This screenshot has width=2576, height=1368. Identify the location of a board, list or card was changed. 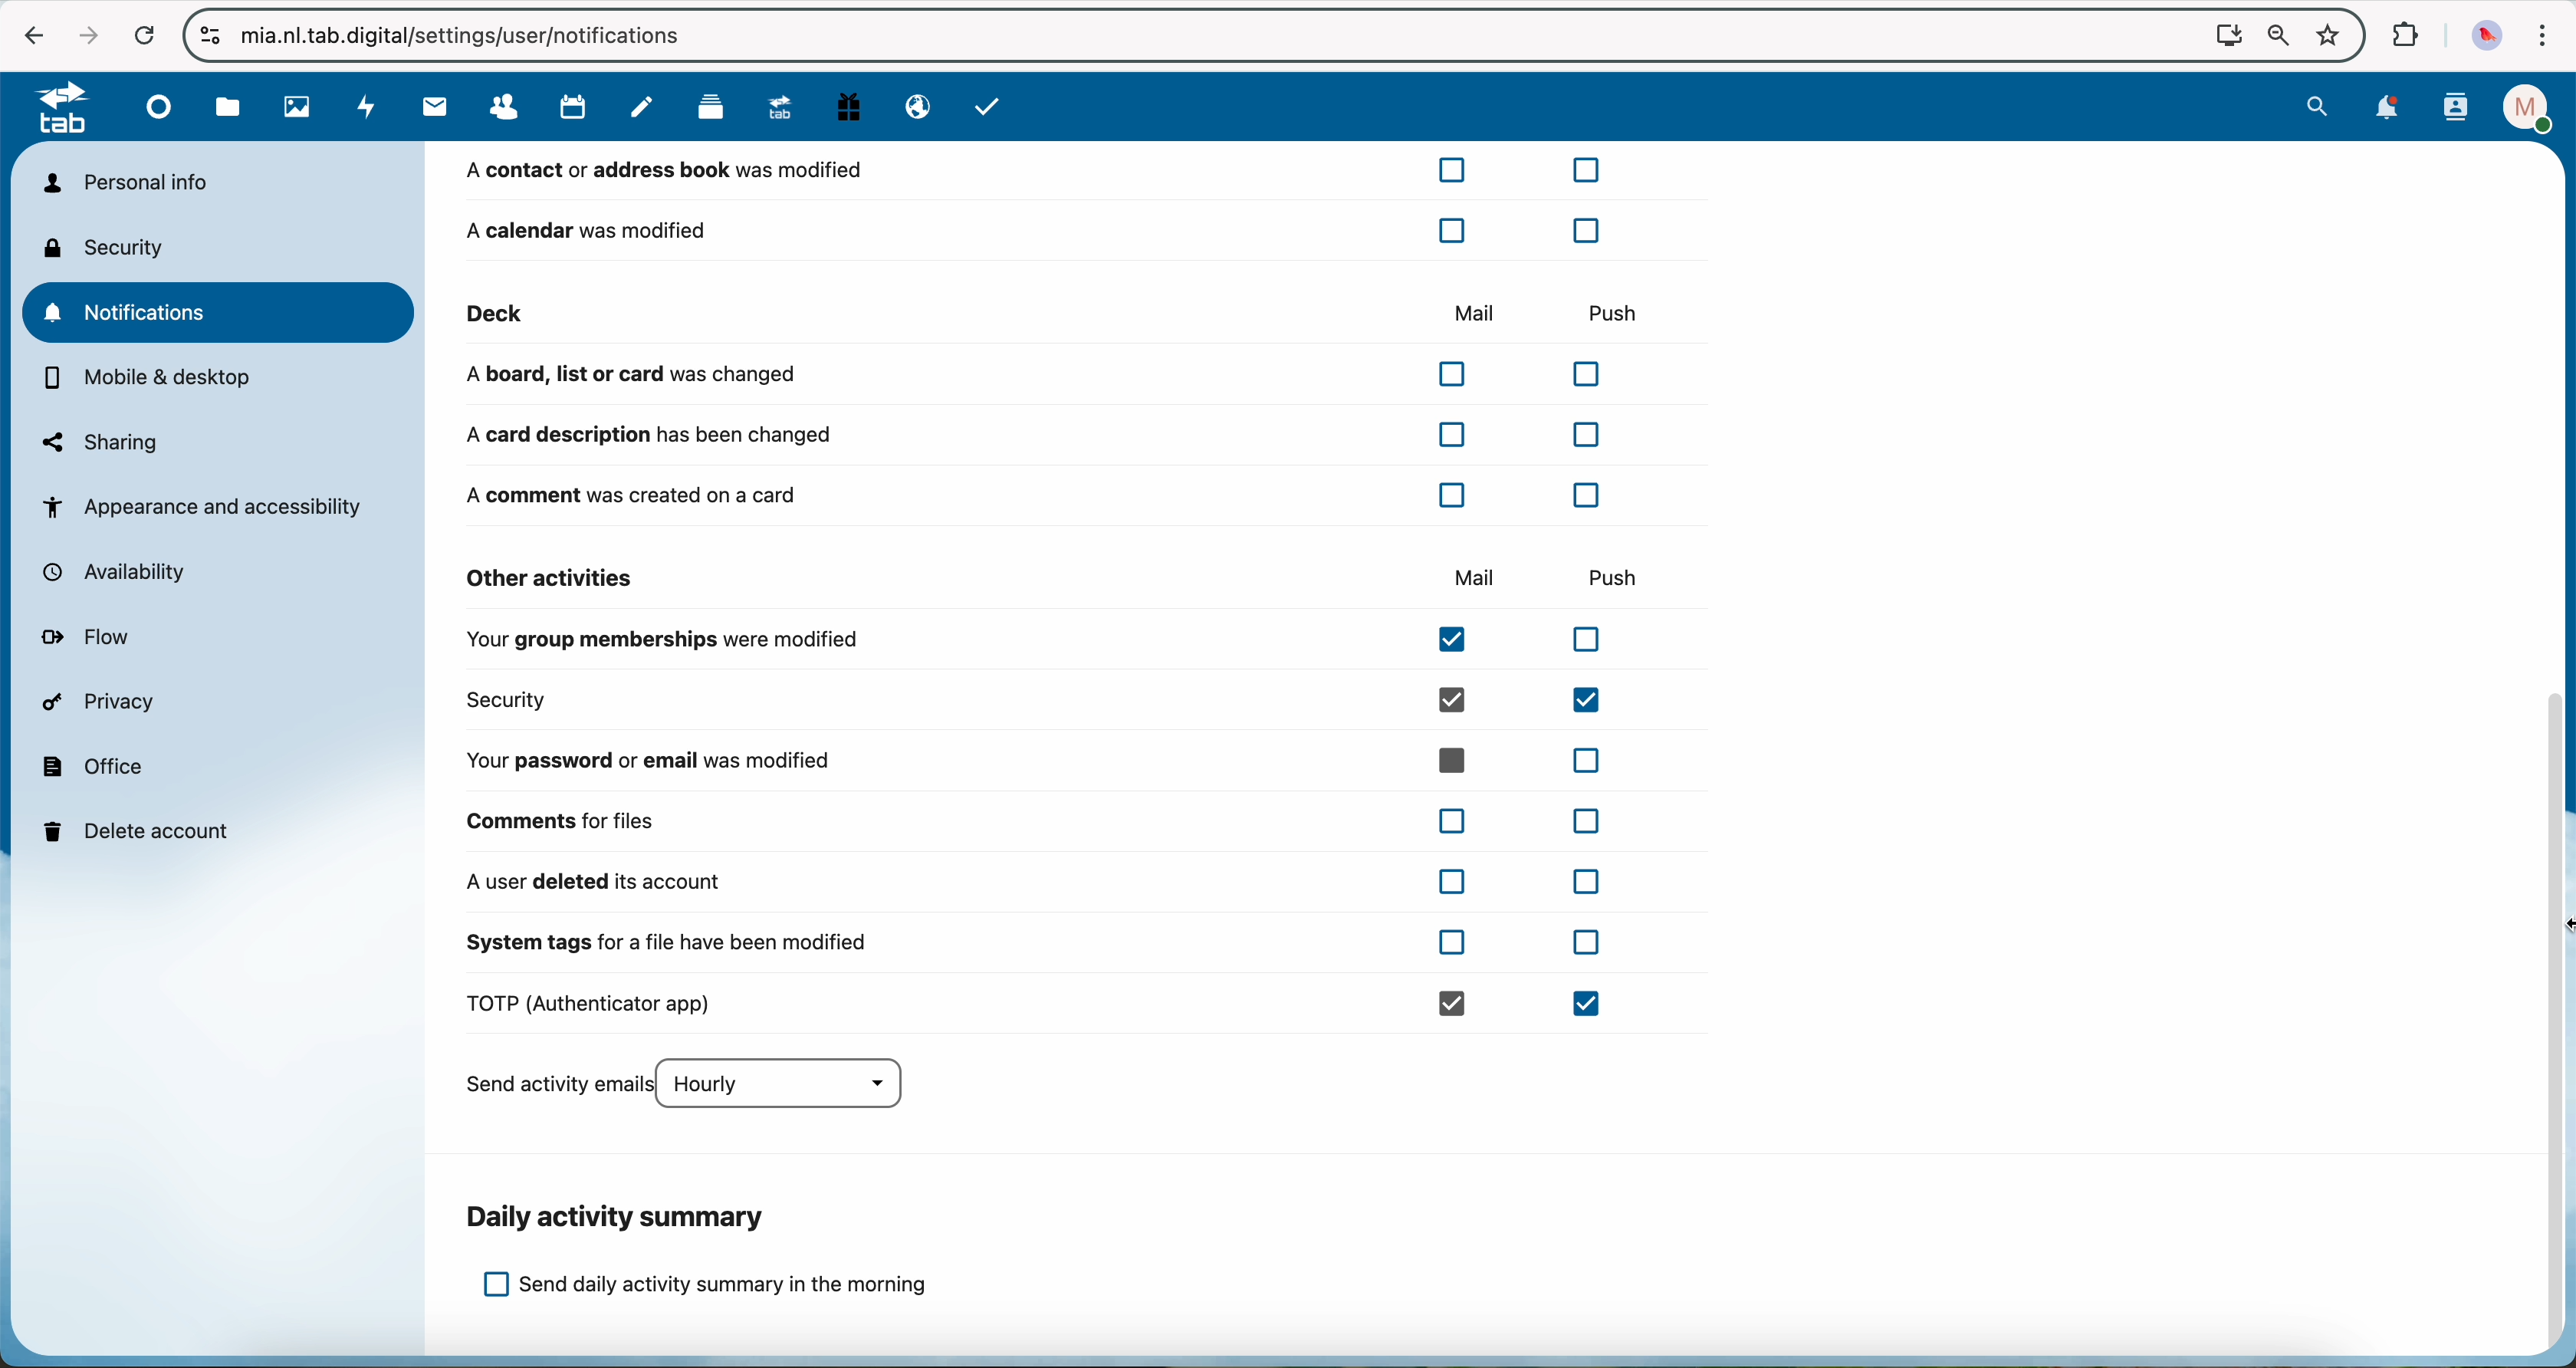
(1043, 375).